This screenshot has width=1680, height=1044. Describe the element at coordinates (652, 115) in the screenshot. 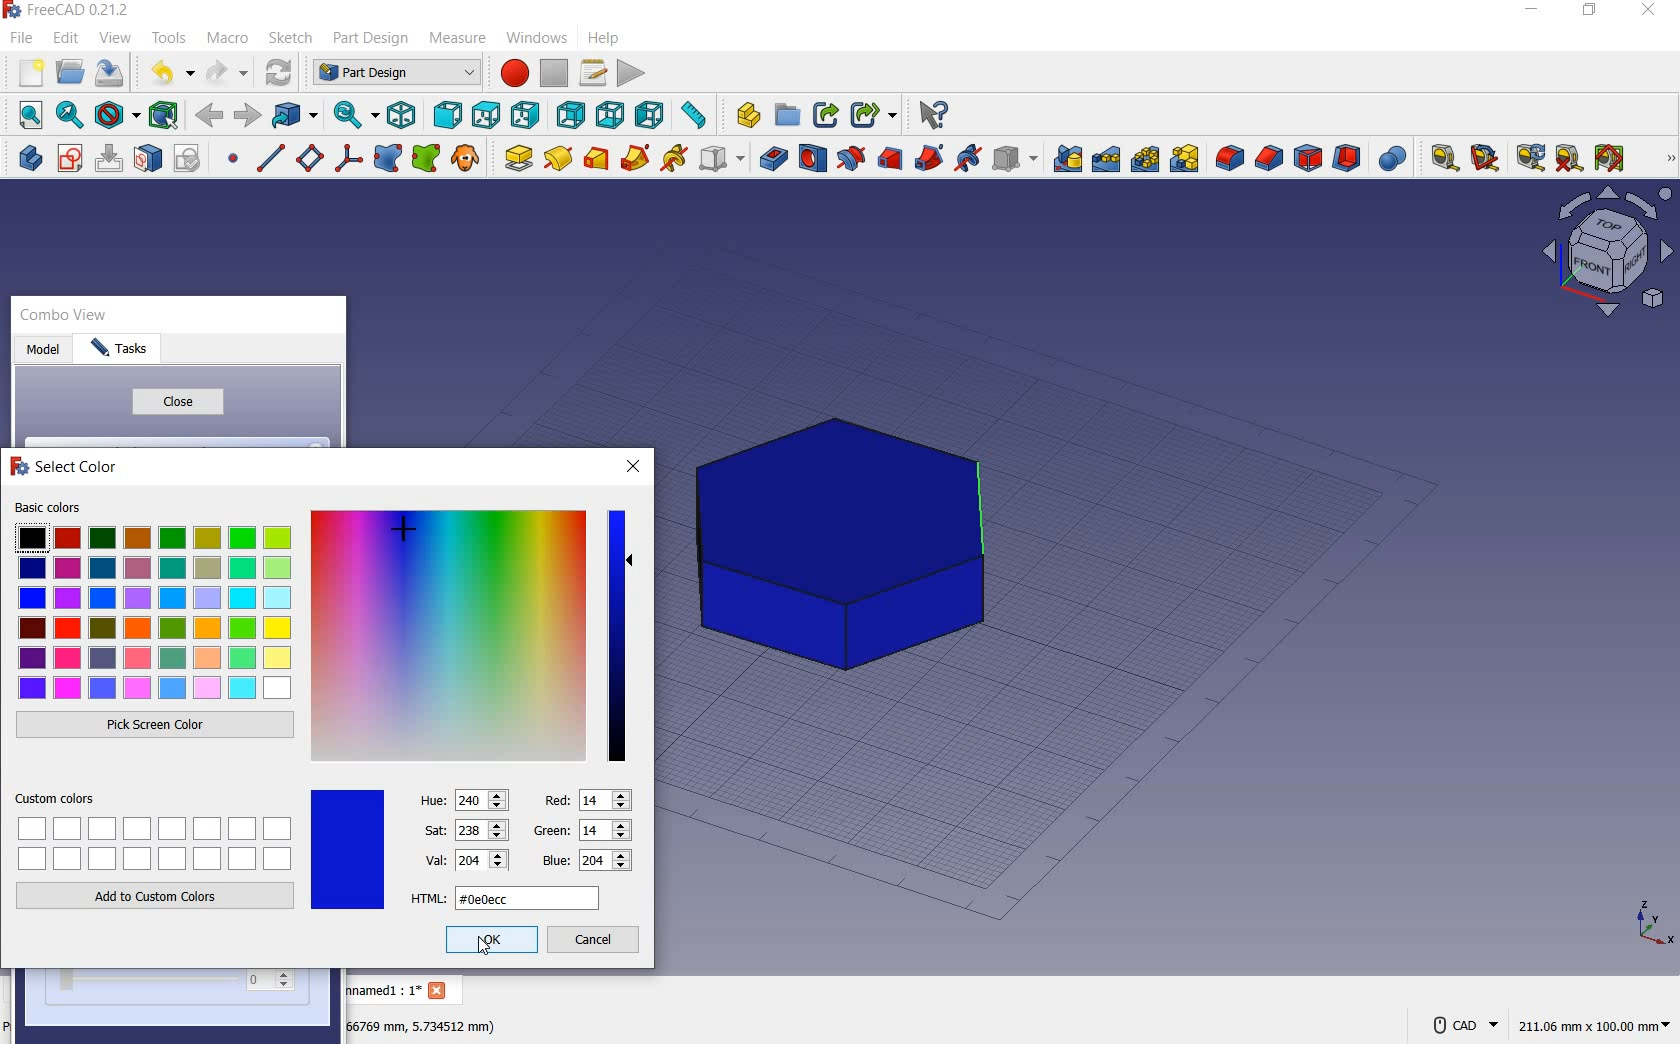

I see `left` at that location.